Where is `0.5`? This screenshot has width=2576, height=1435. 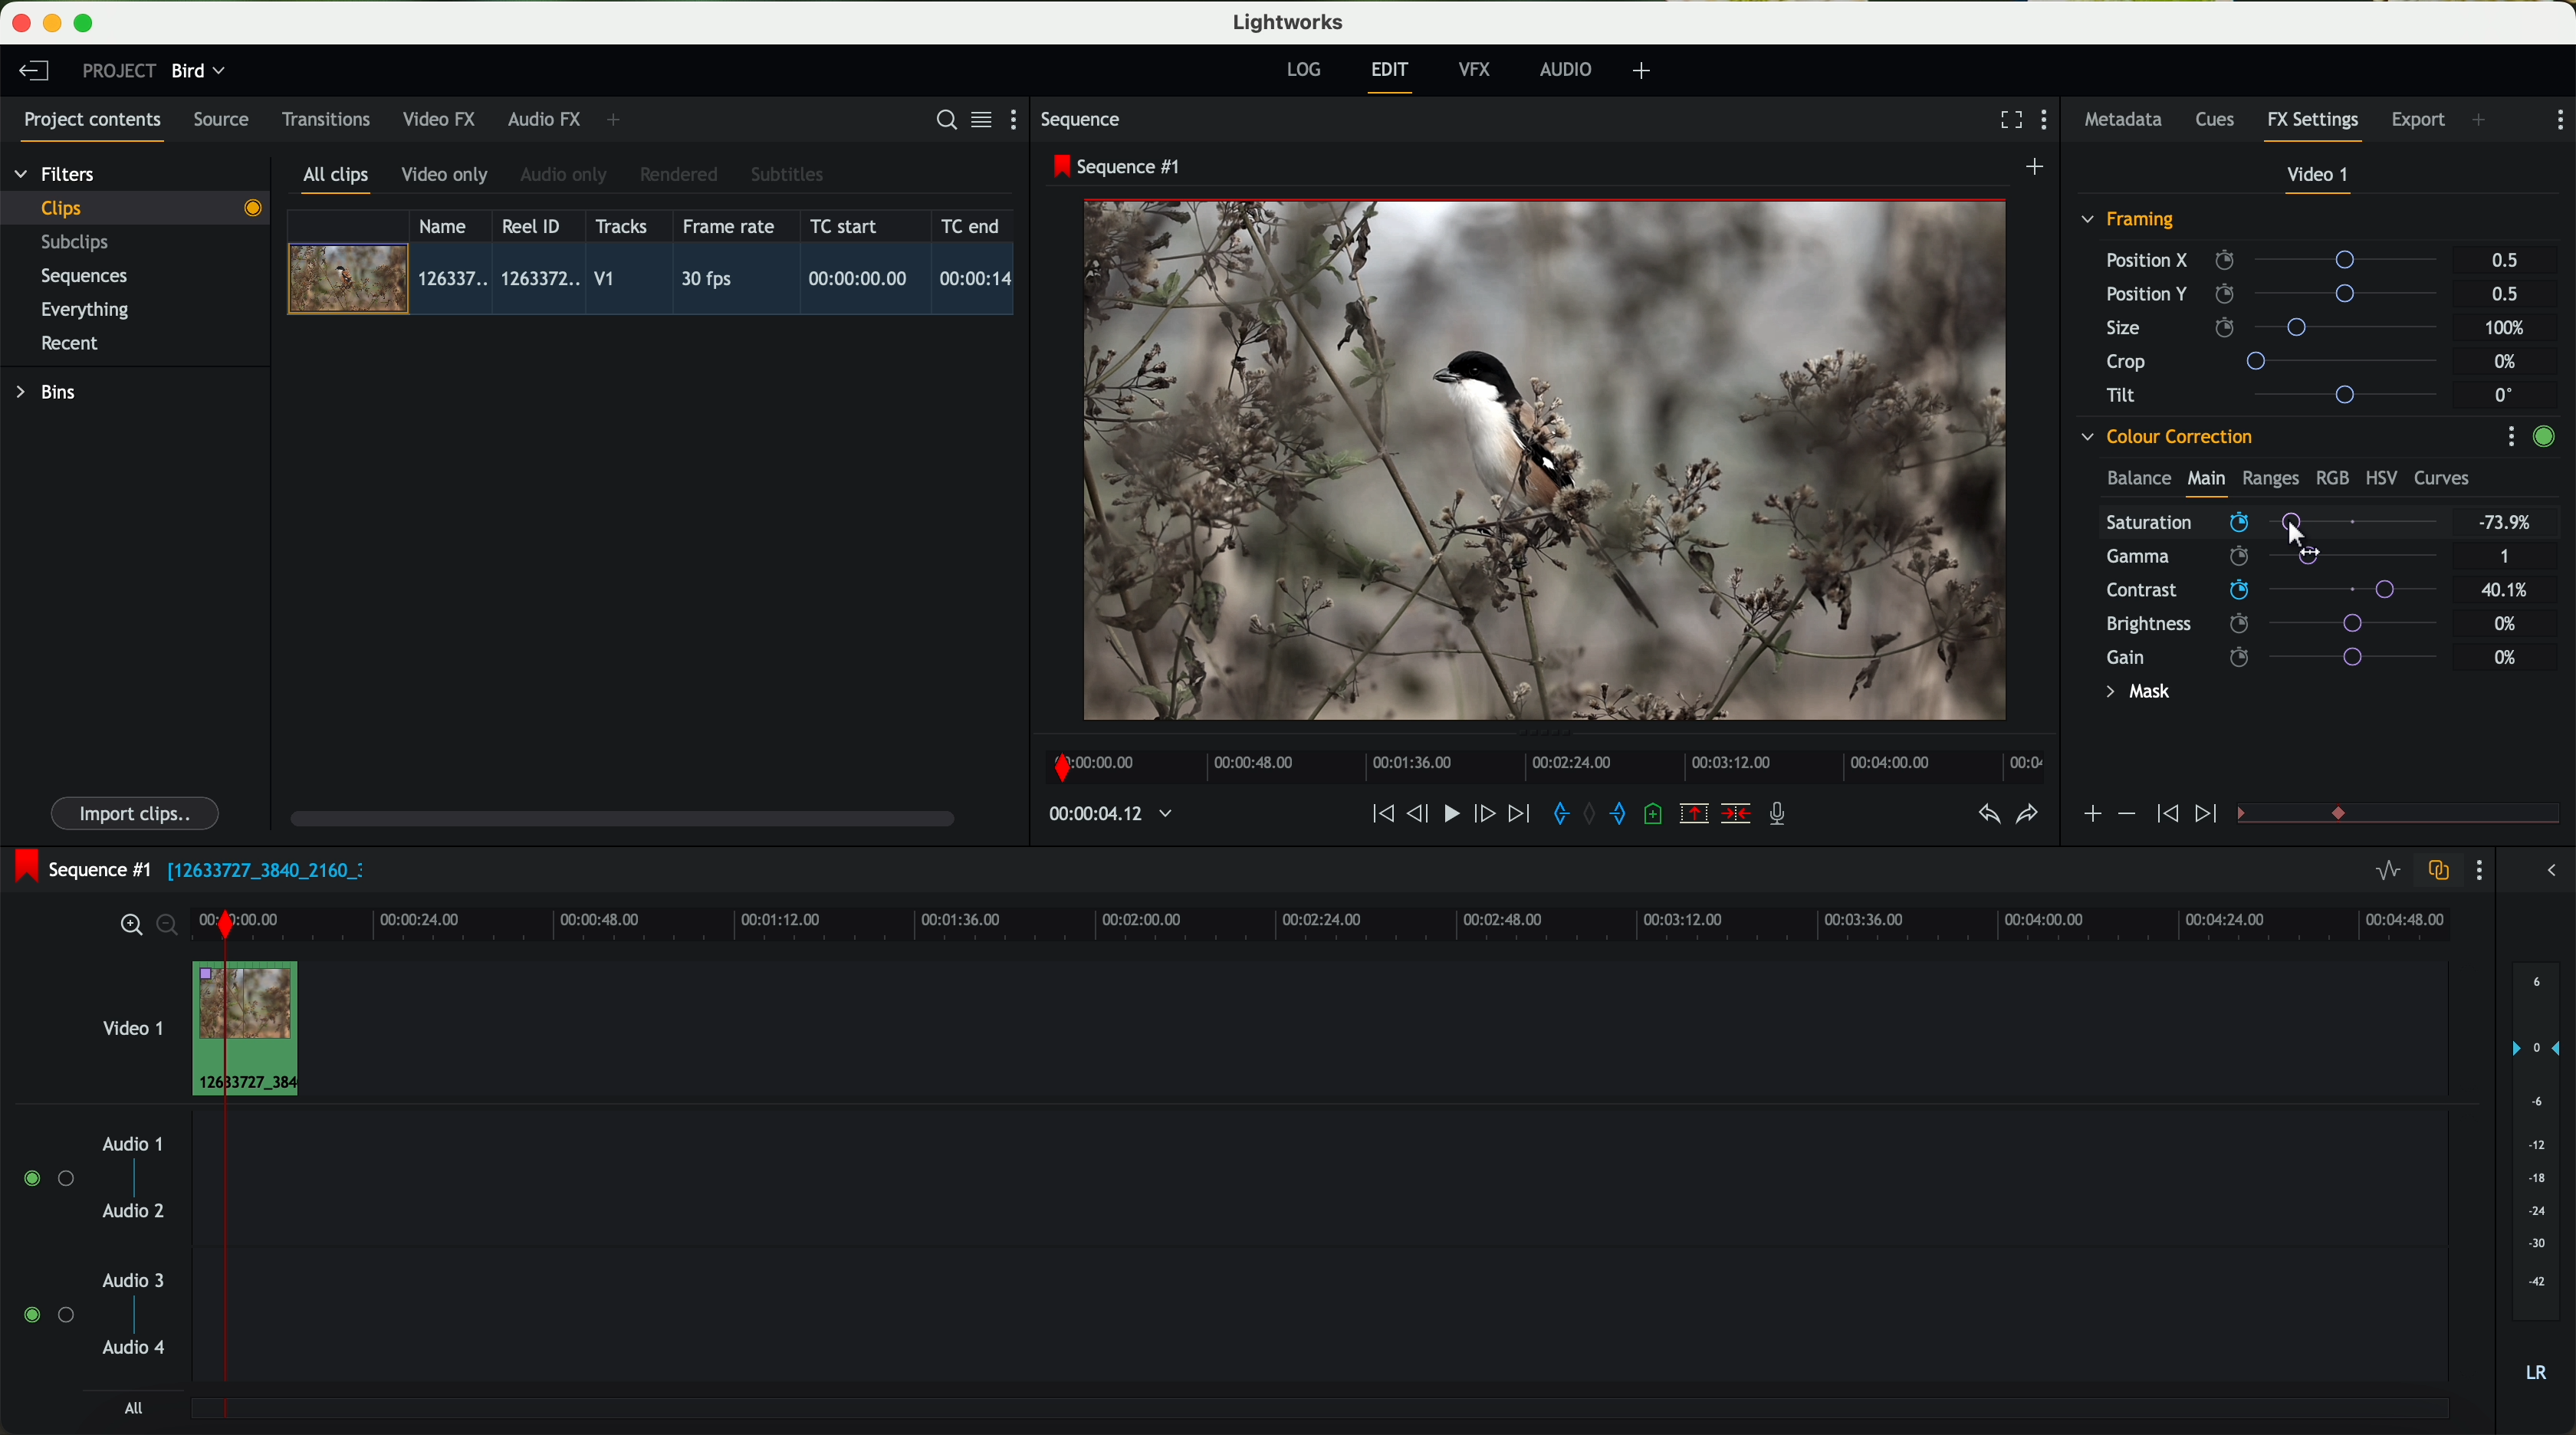 0.5 is located at coordinates (2503, 293).